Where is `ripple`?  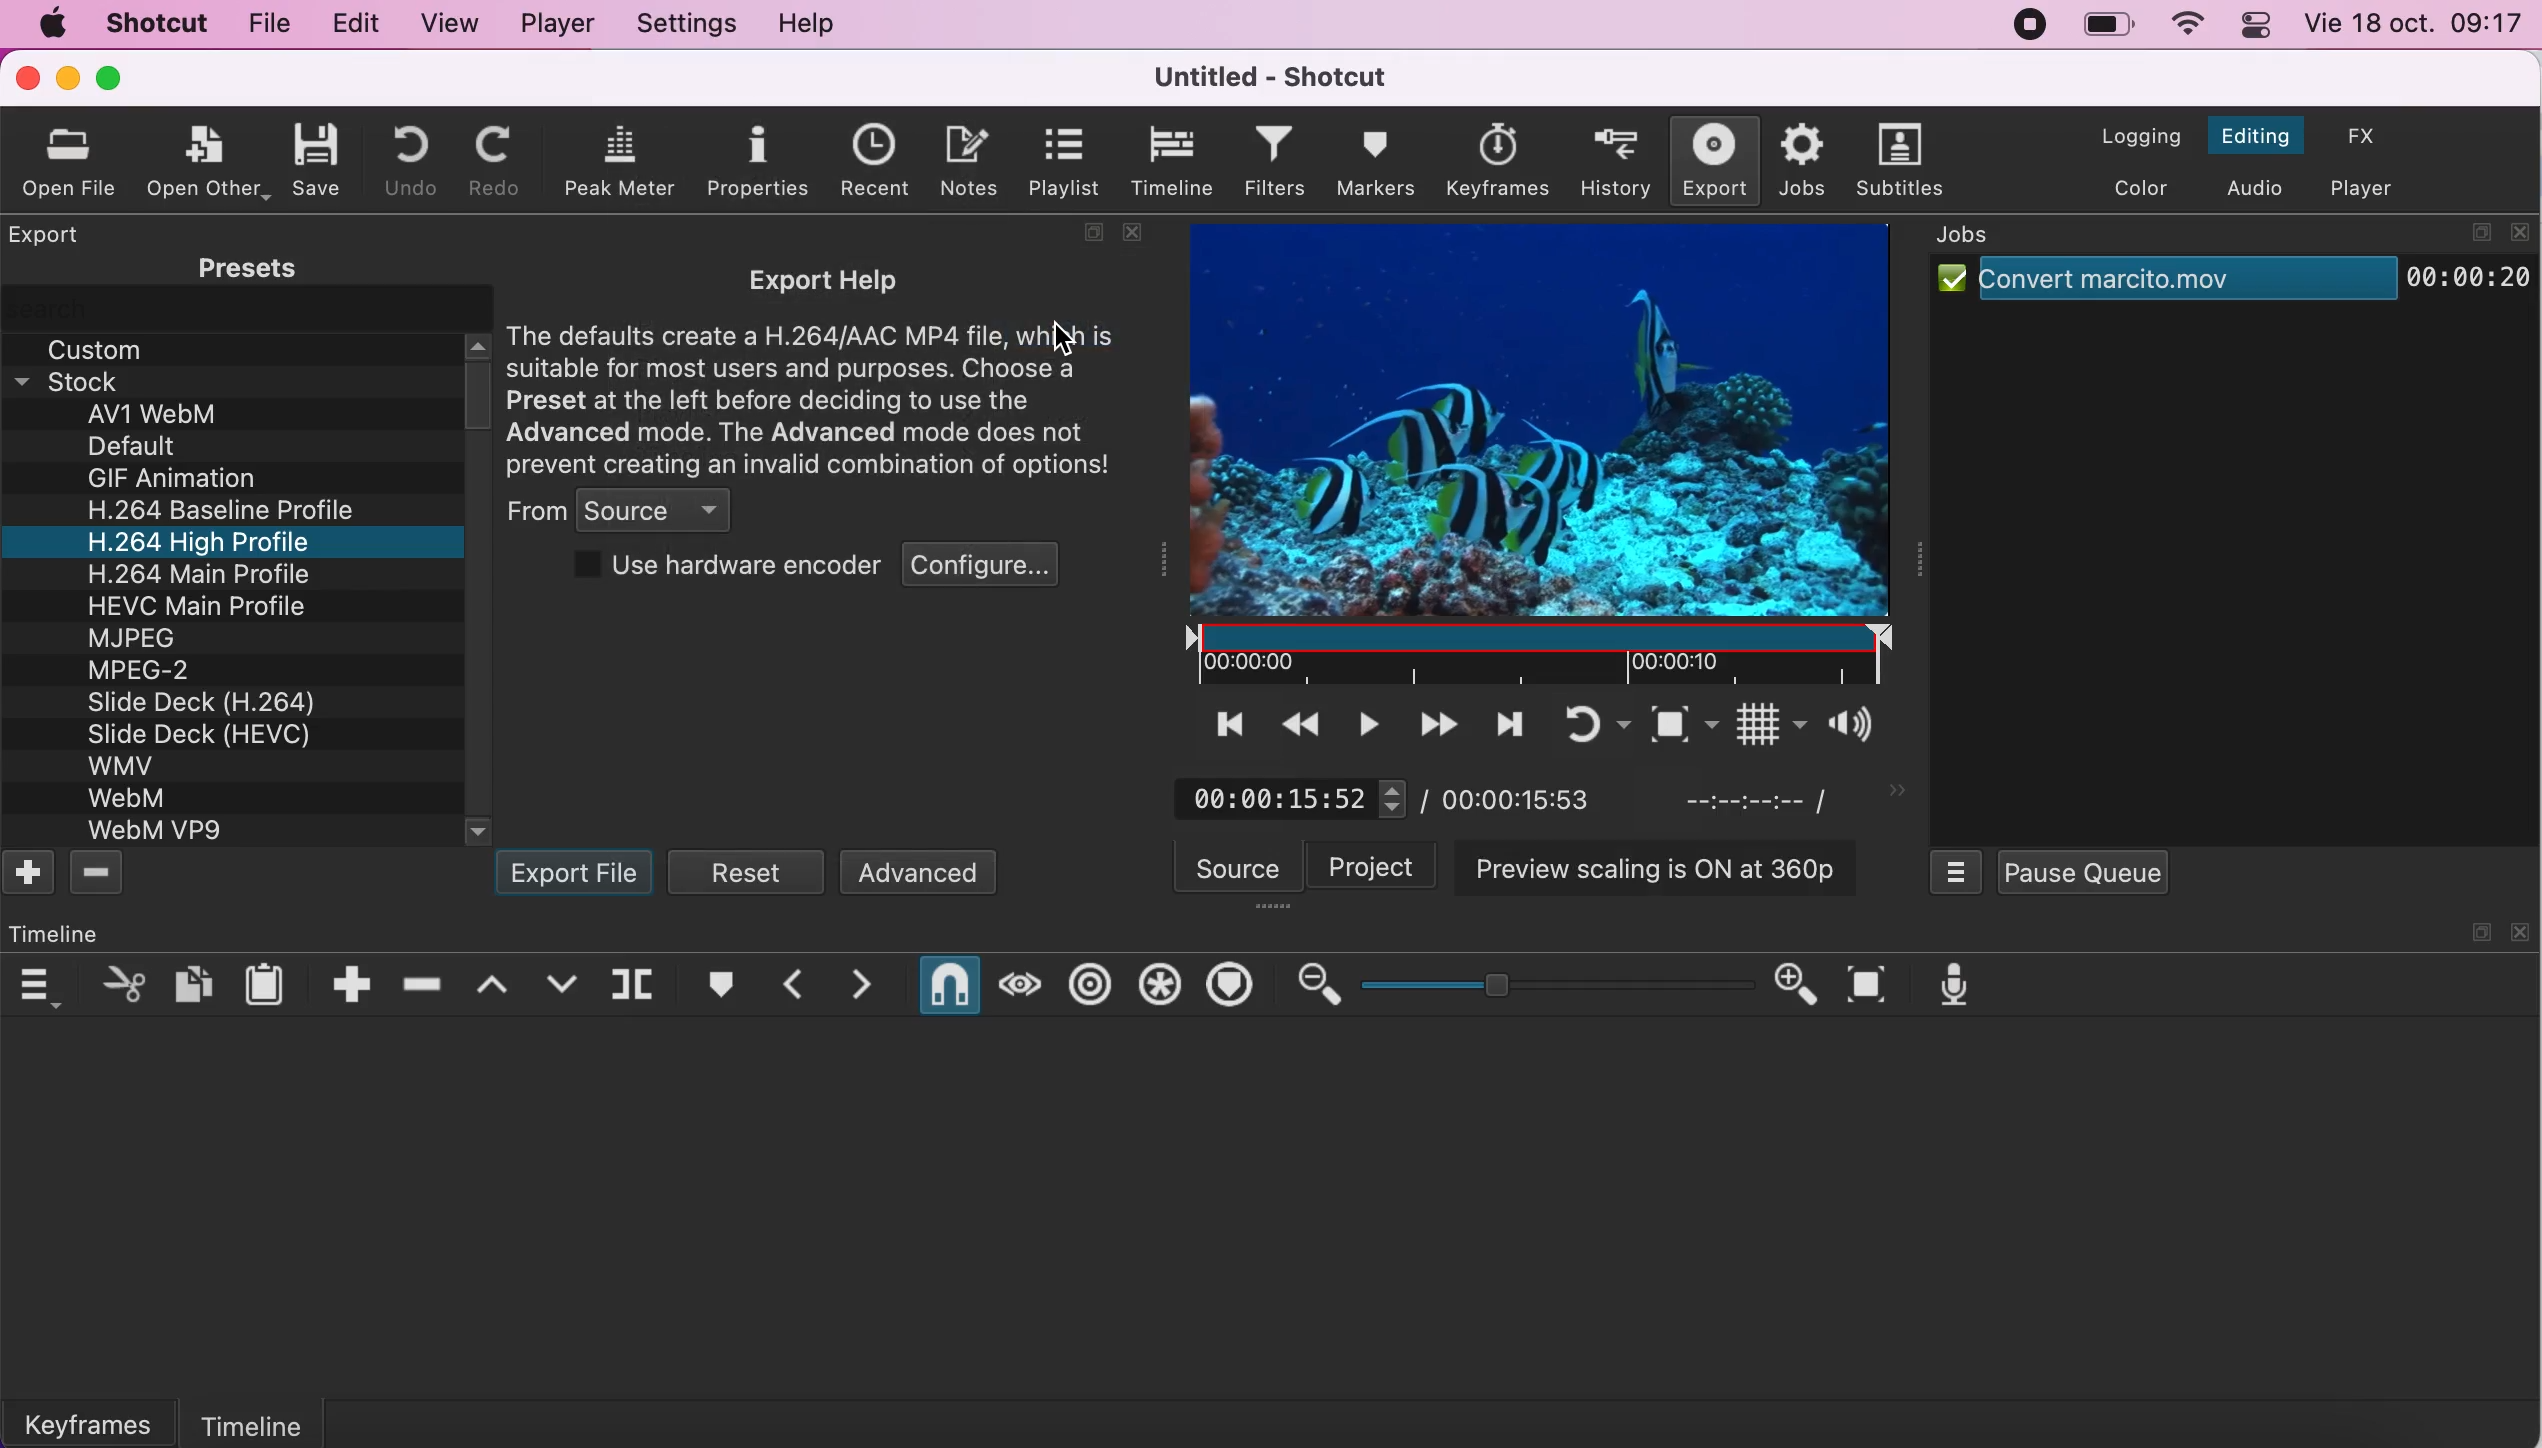 ripple is located at coordinates (1091, 985).